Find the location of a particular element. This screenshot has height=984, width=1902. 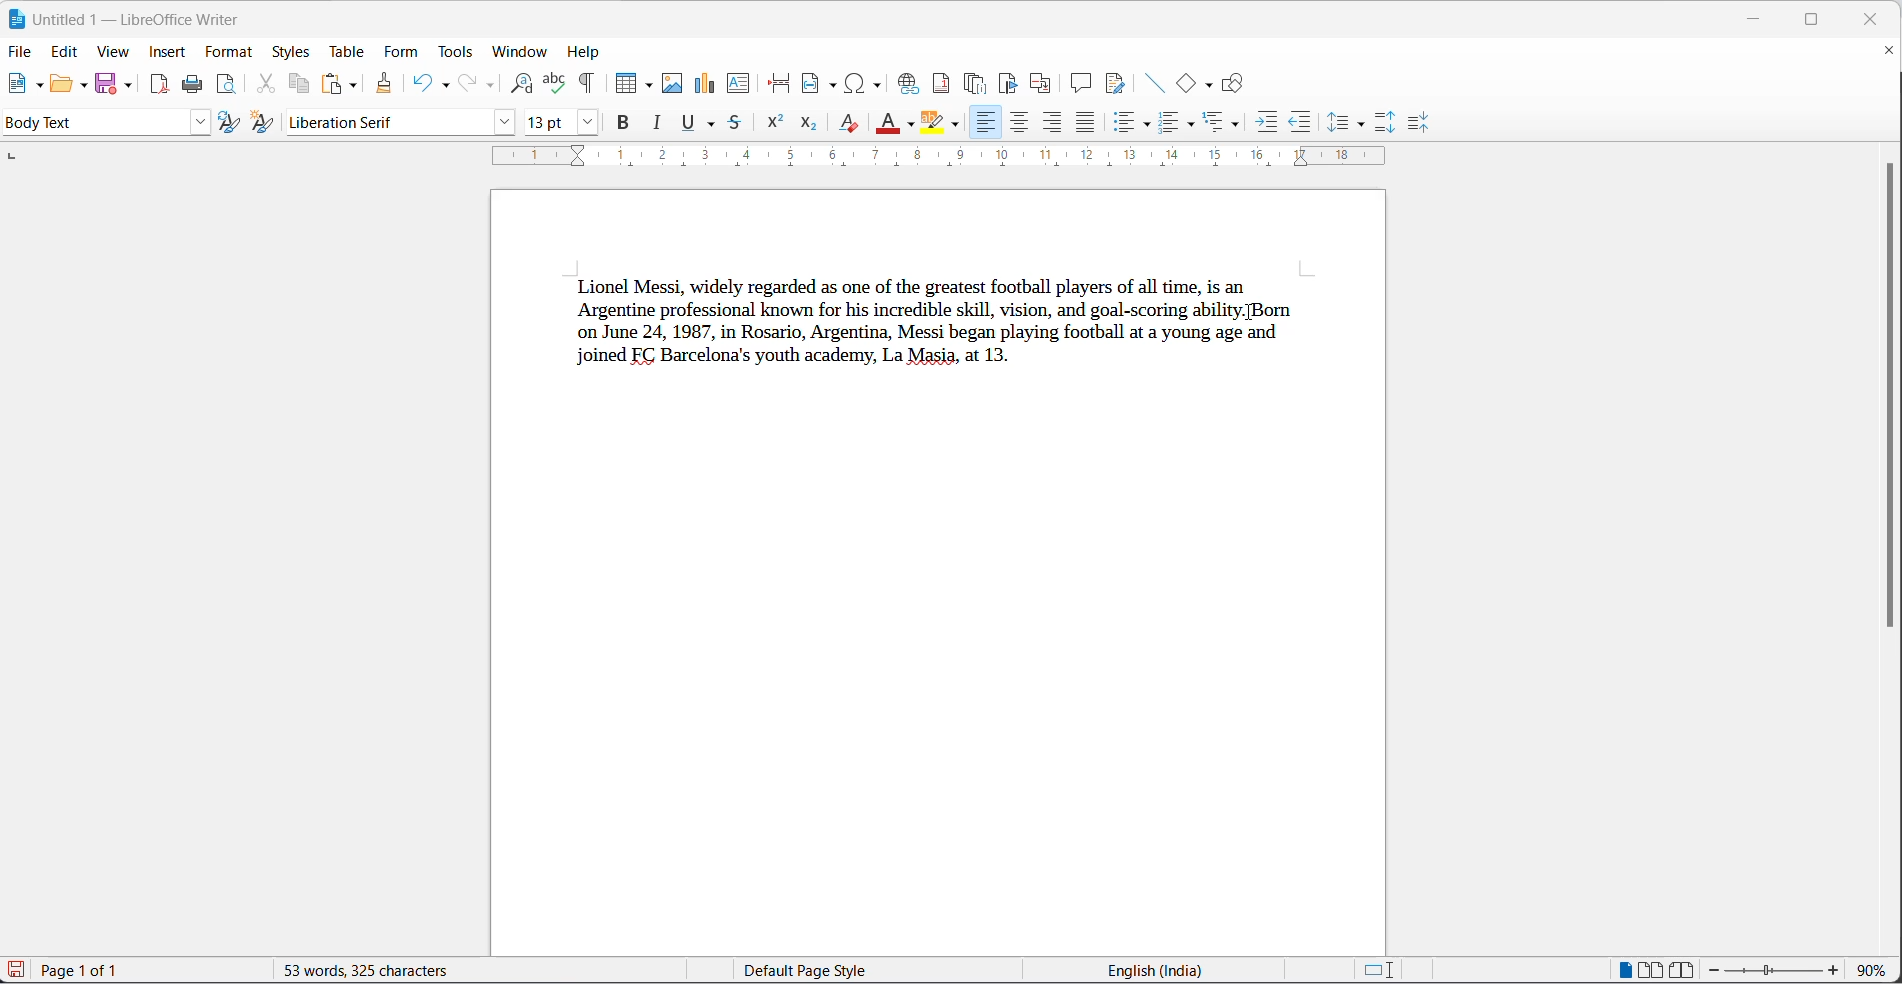

update selected style is located at coordinates (231, 123).